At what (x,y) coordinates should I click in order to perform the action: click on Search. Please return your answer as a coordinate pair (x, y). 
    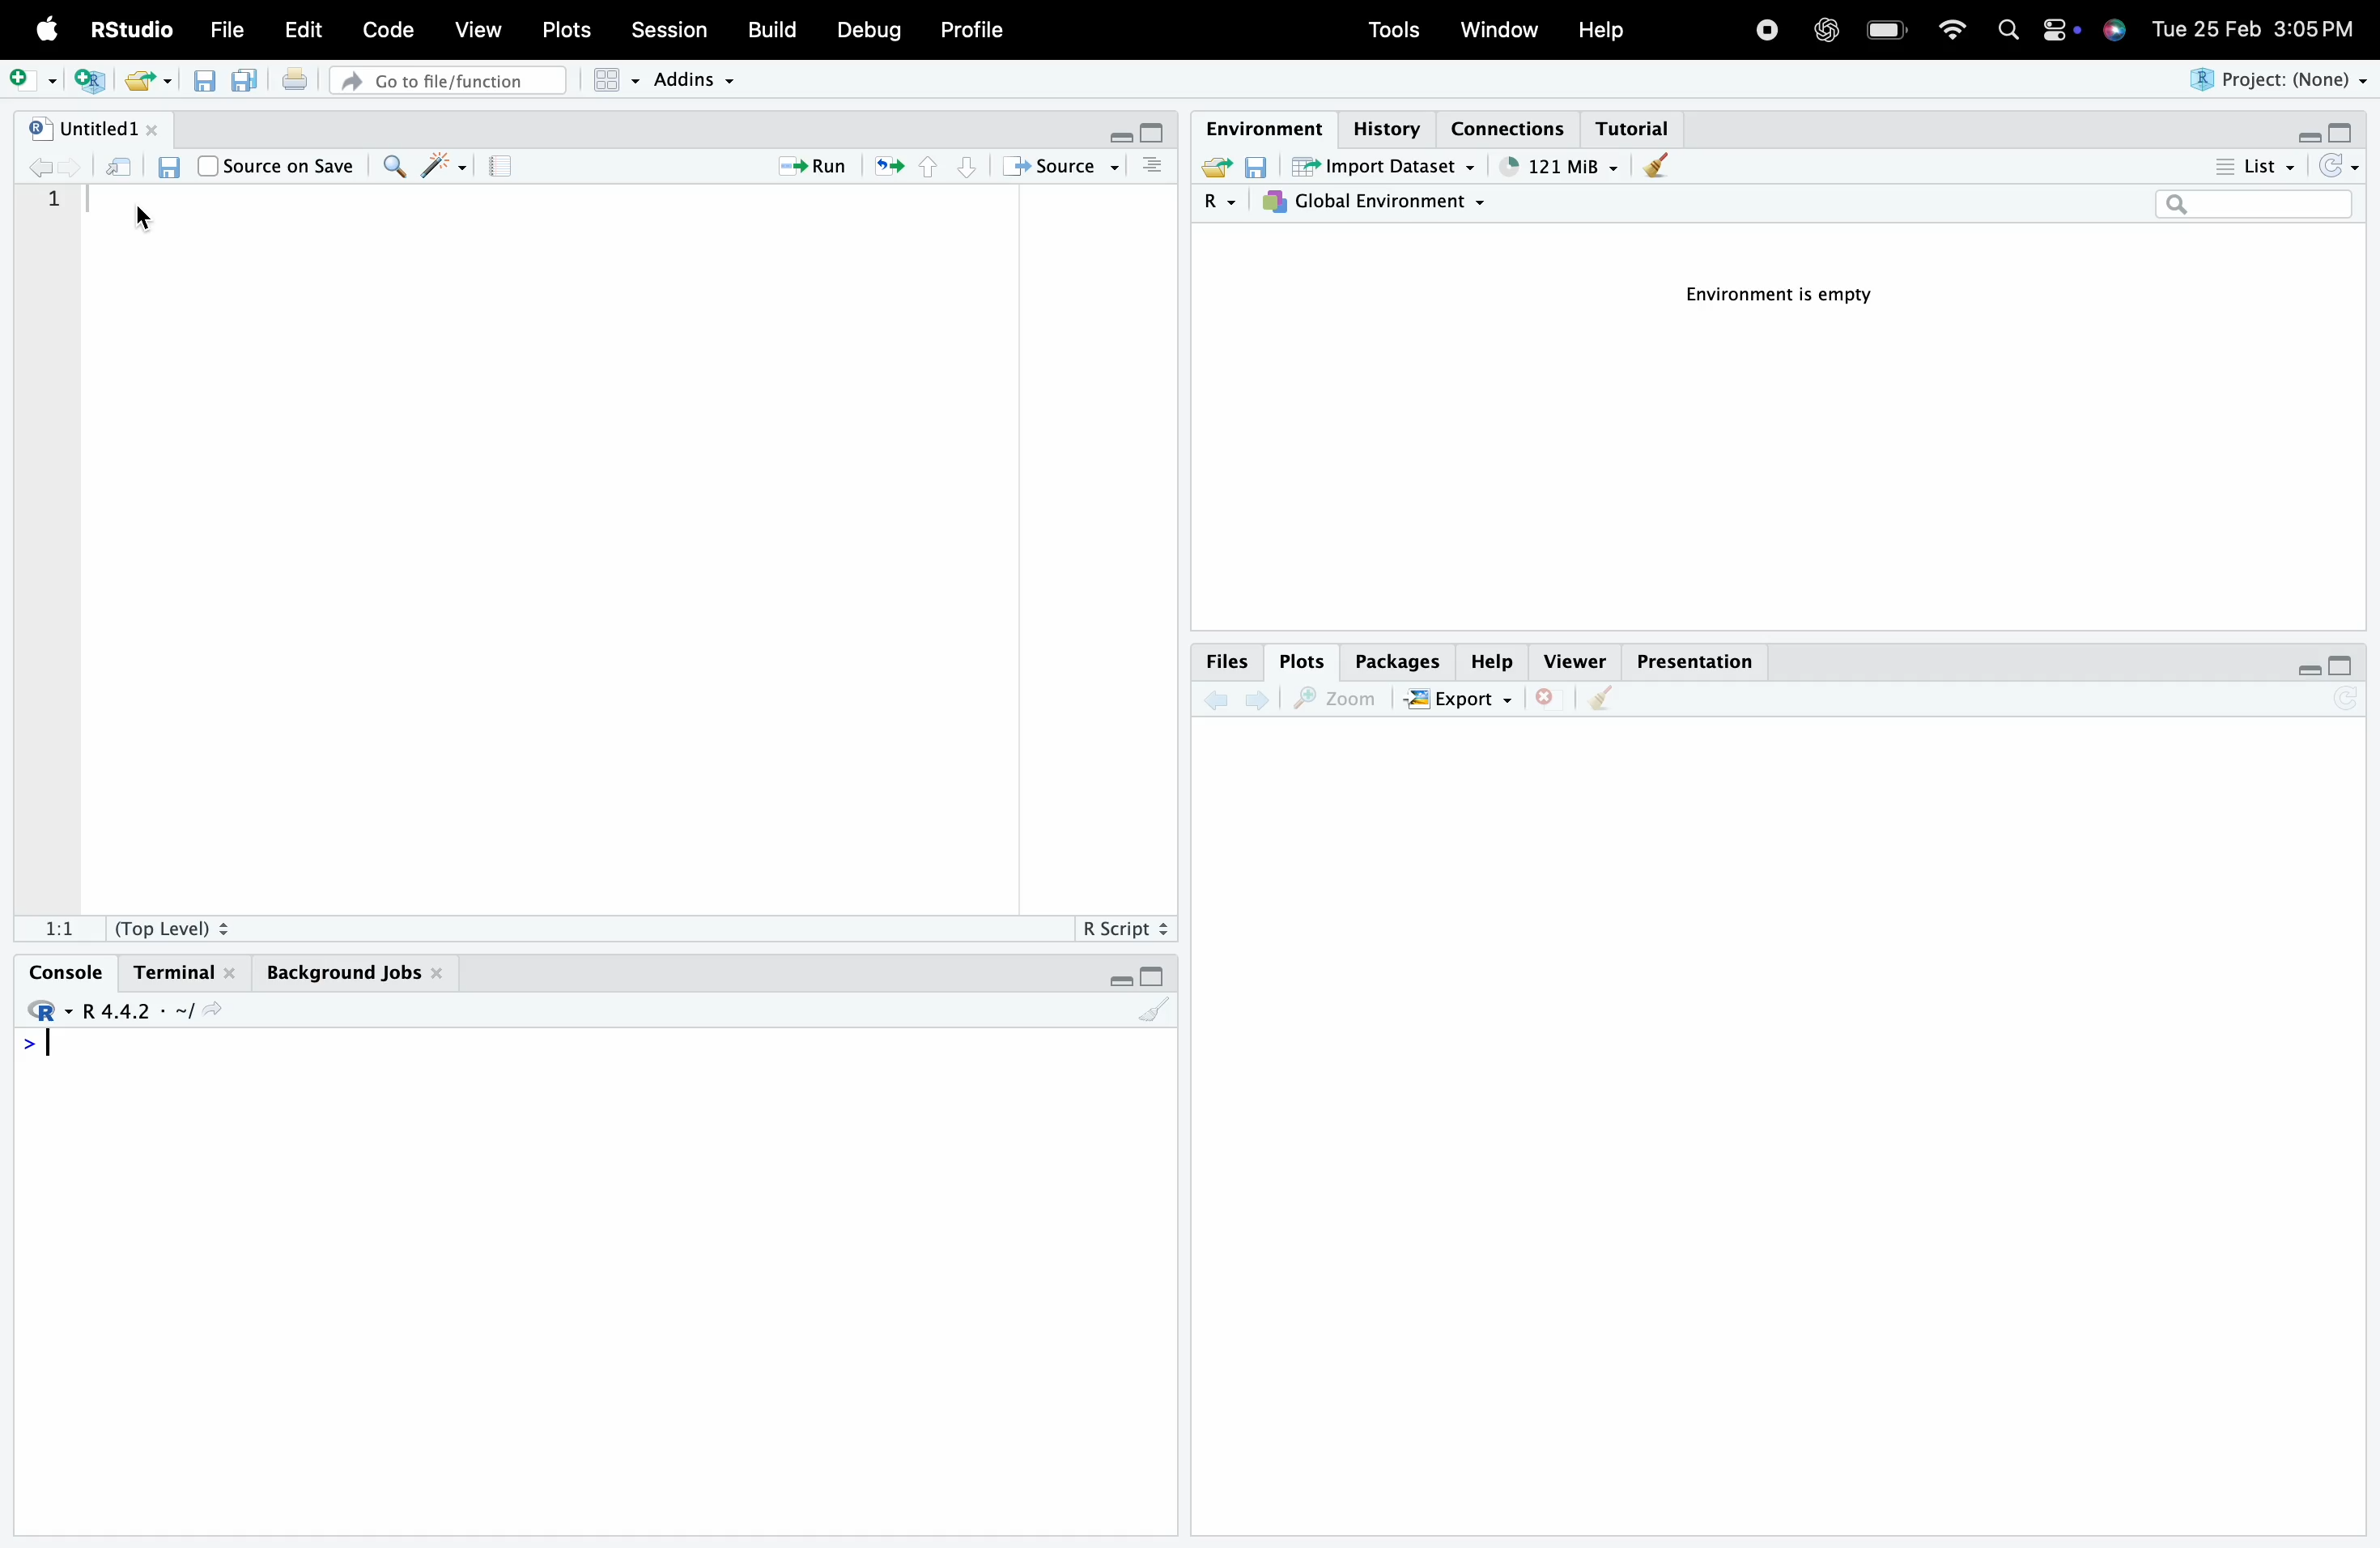
    Looking at the image, I should click on (2010, 31).